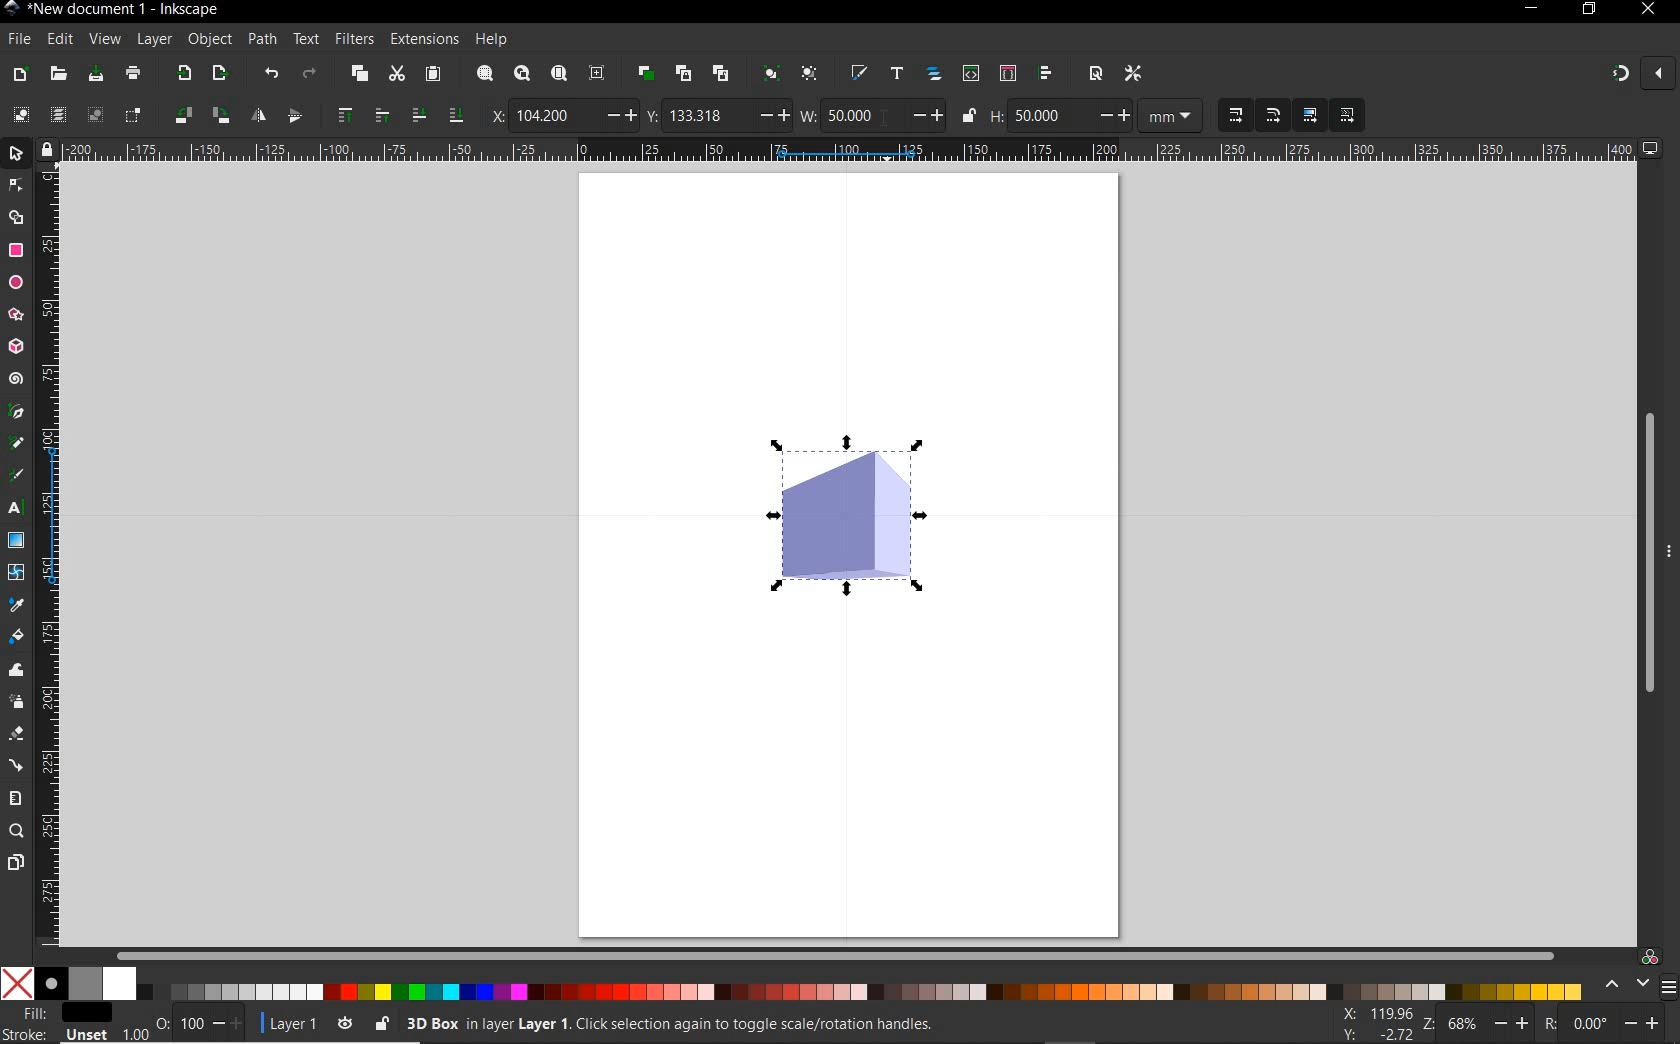 This screenshot has height=1044, width=1680. Describe the element at coordinates (1007, 72) in the screenshot. I see `open selectors` at that location.